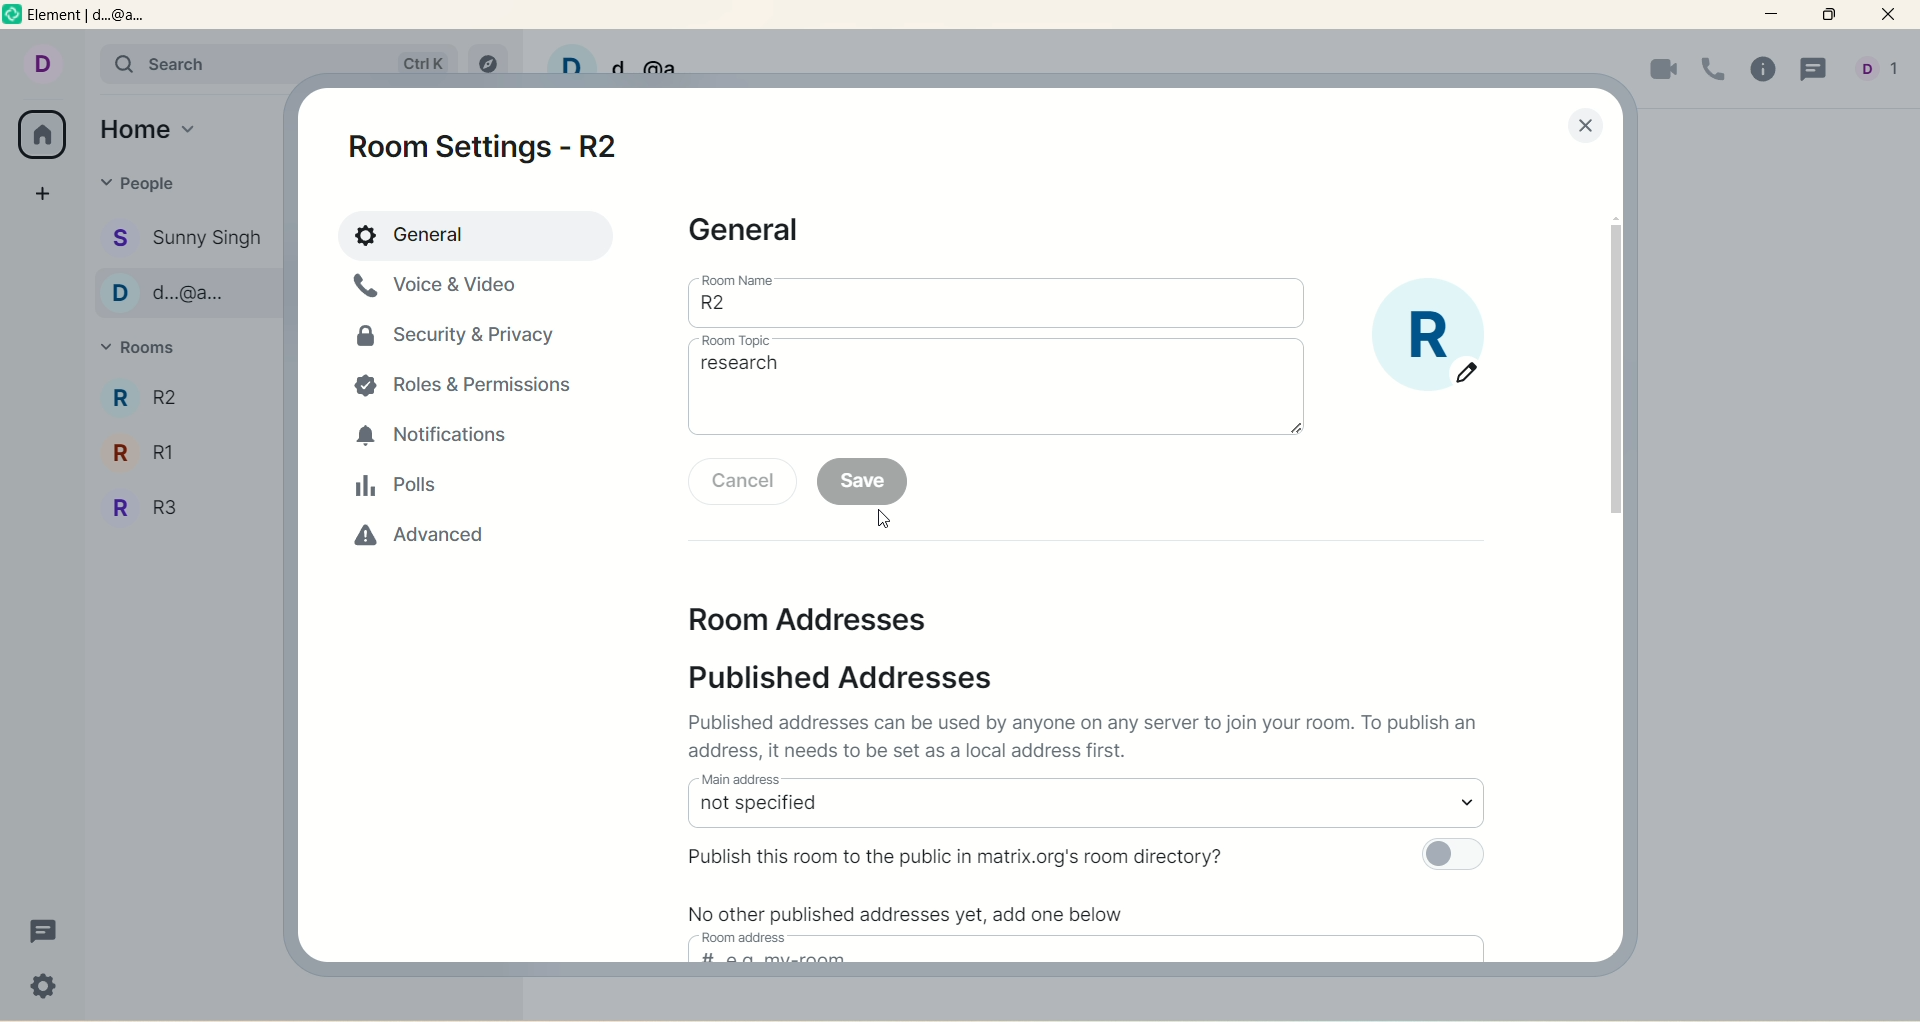 Image resolution: width=1920 pixels, height=1022 pixels. I want to click on publish room to public, so click(962, 854).